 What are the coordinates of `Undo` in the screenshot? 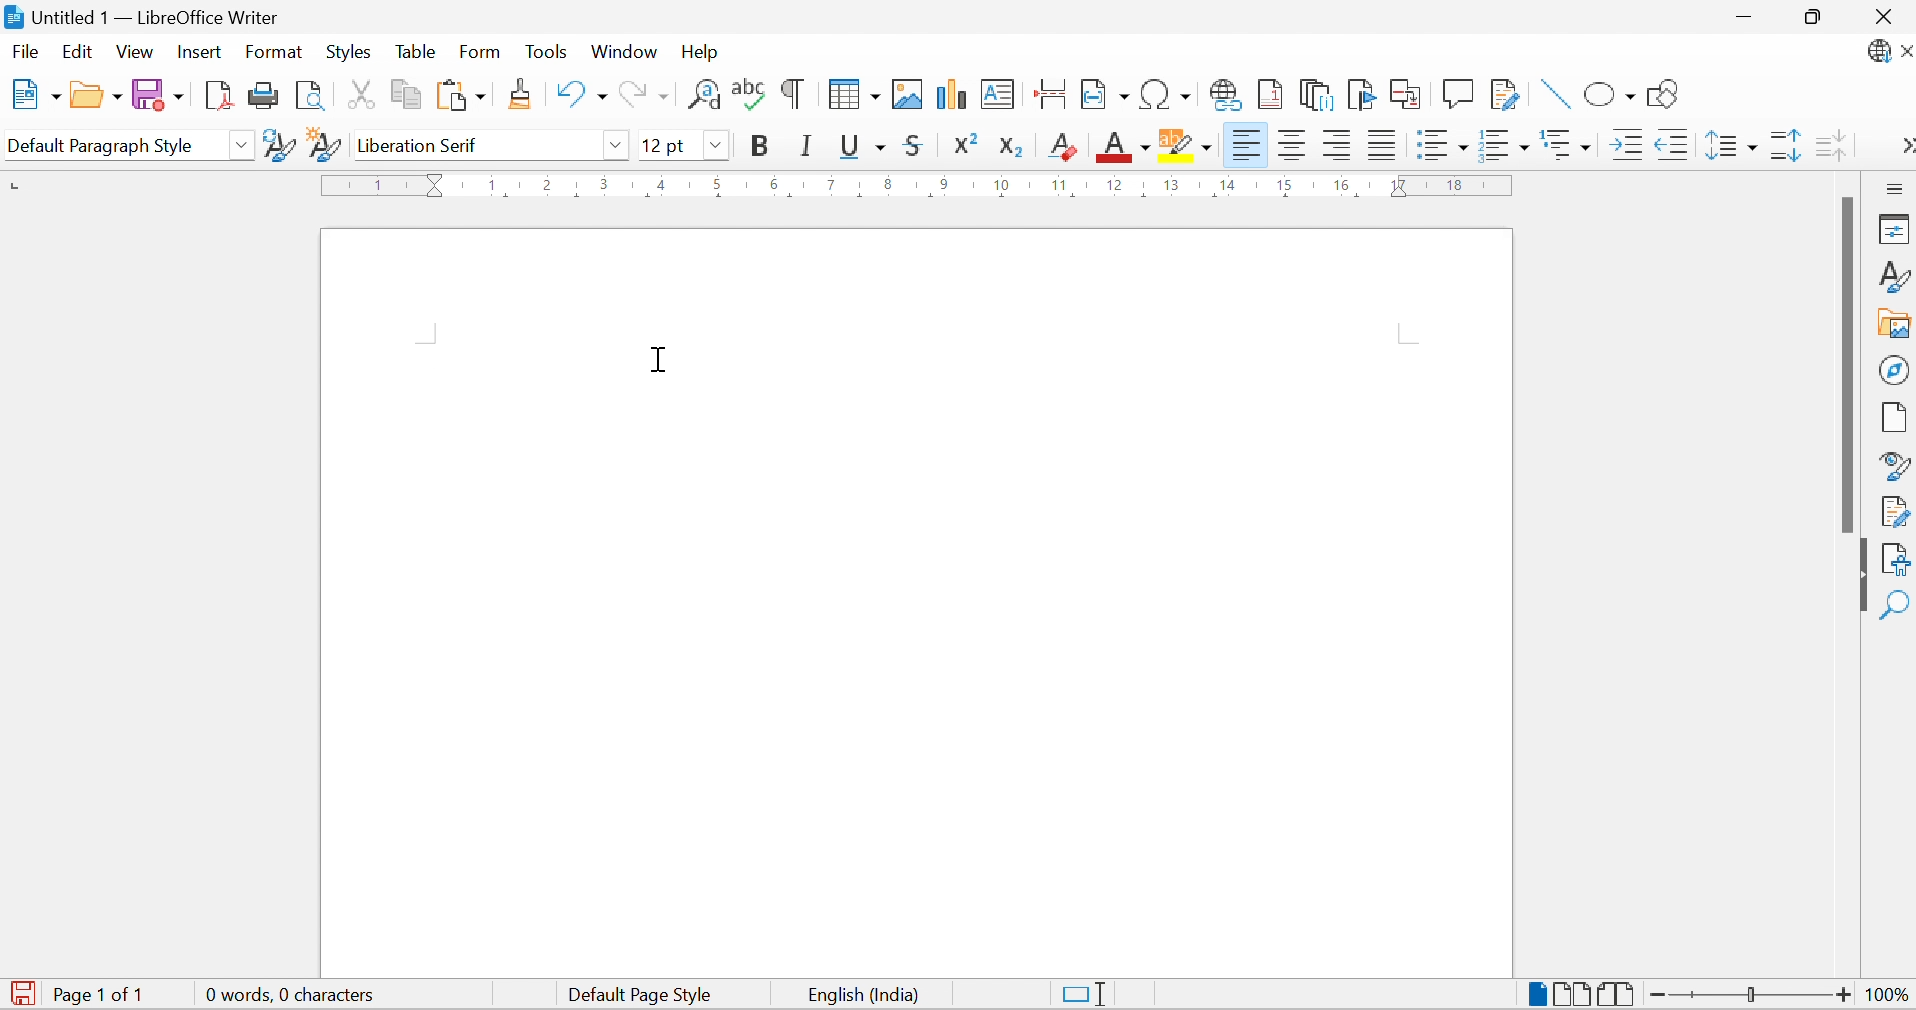 It's located at (578, 95).